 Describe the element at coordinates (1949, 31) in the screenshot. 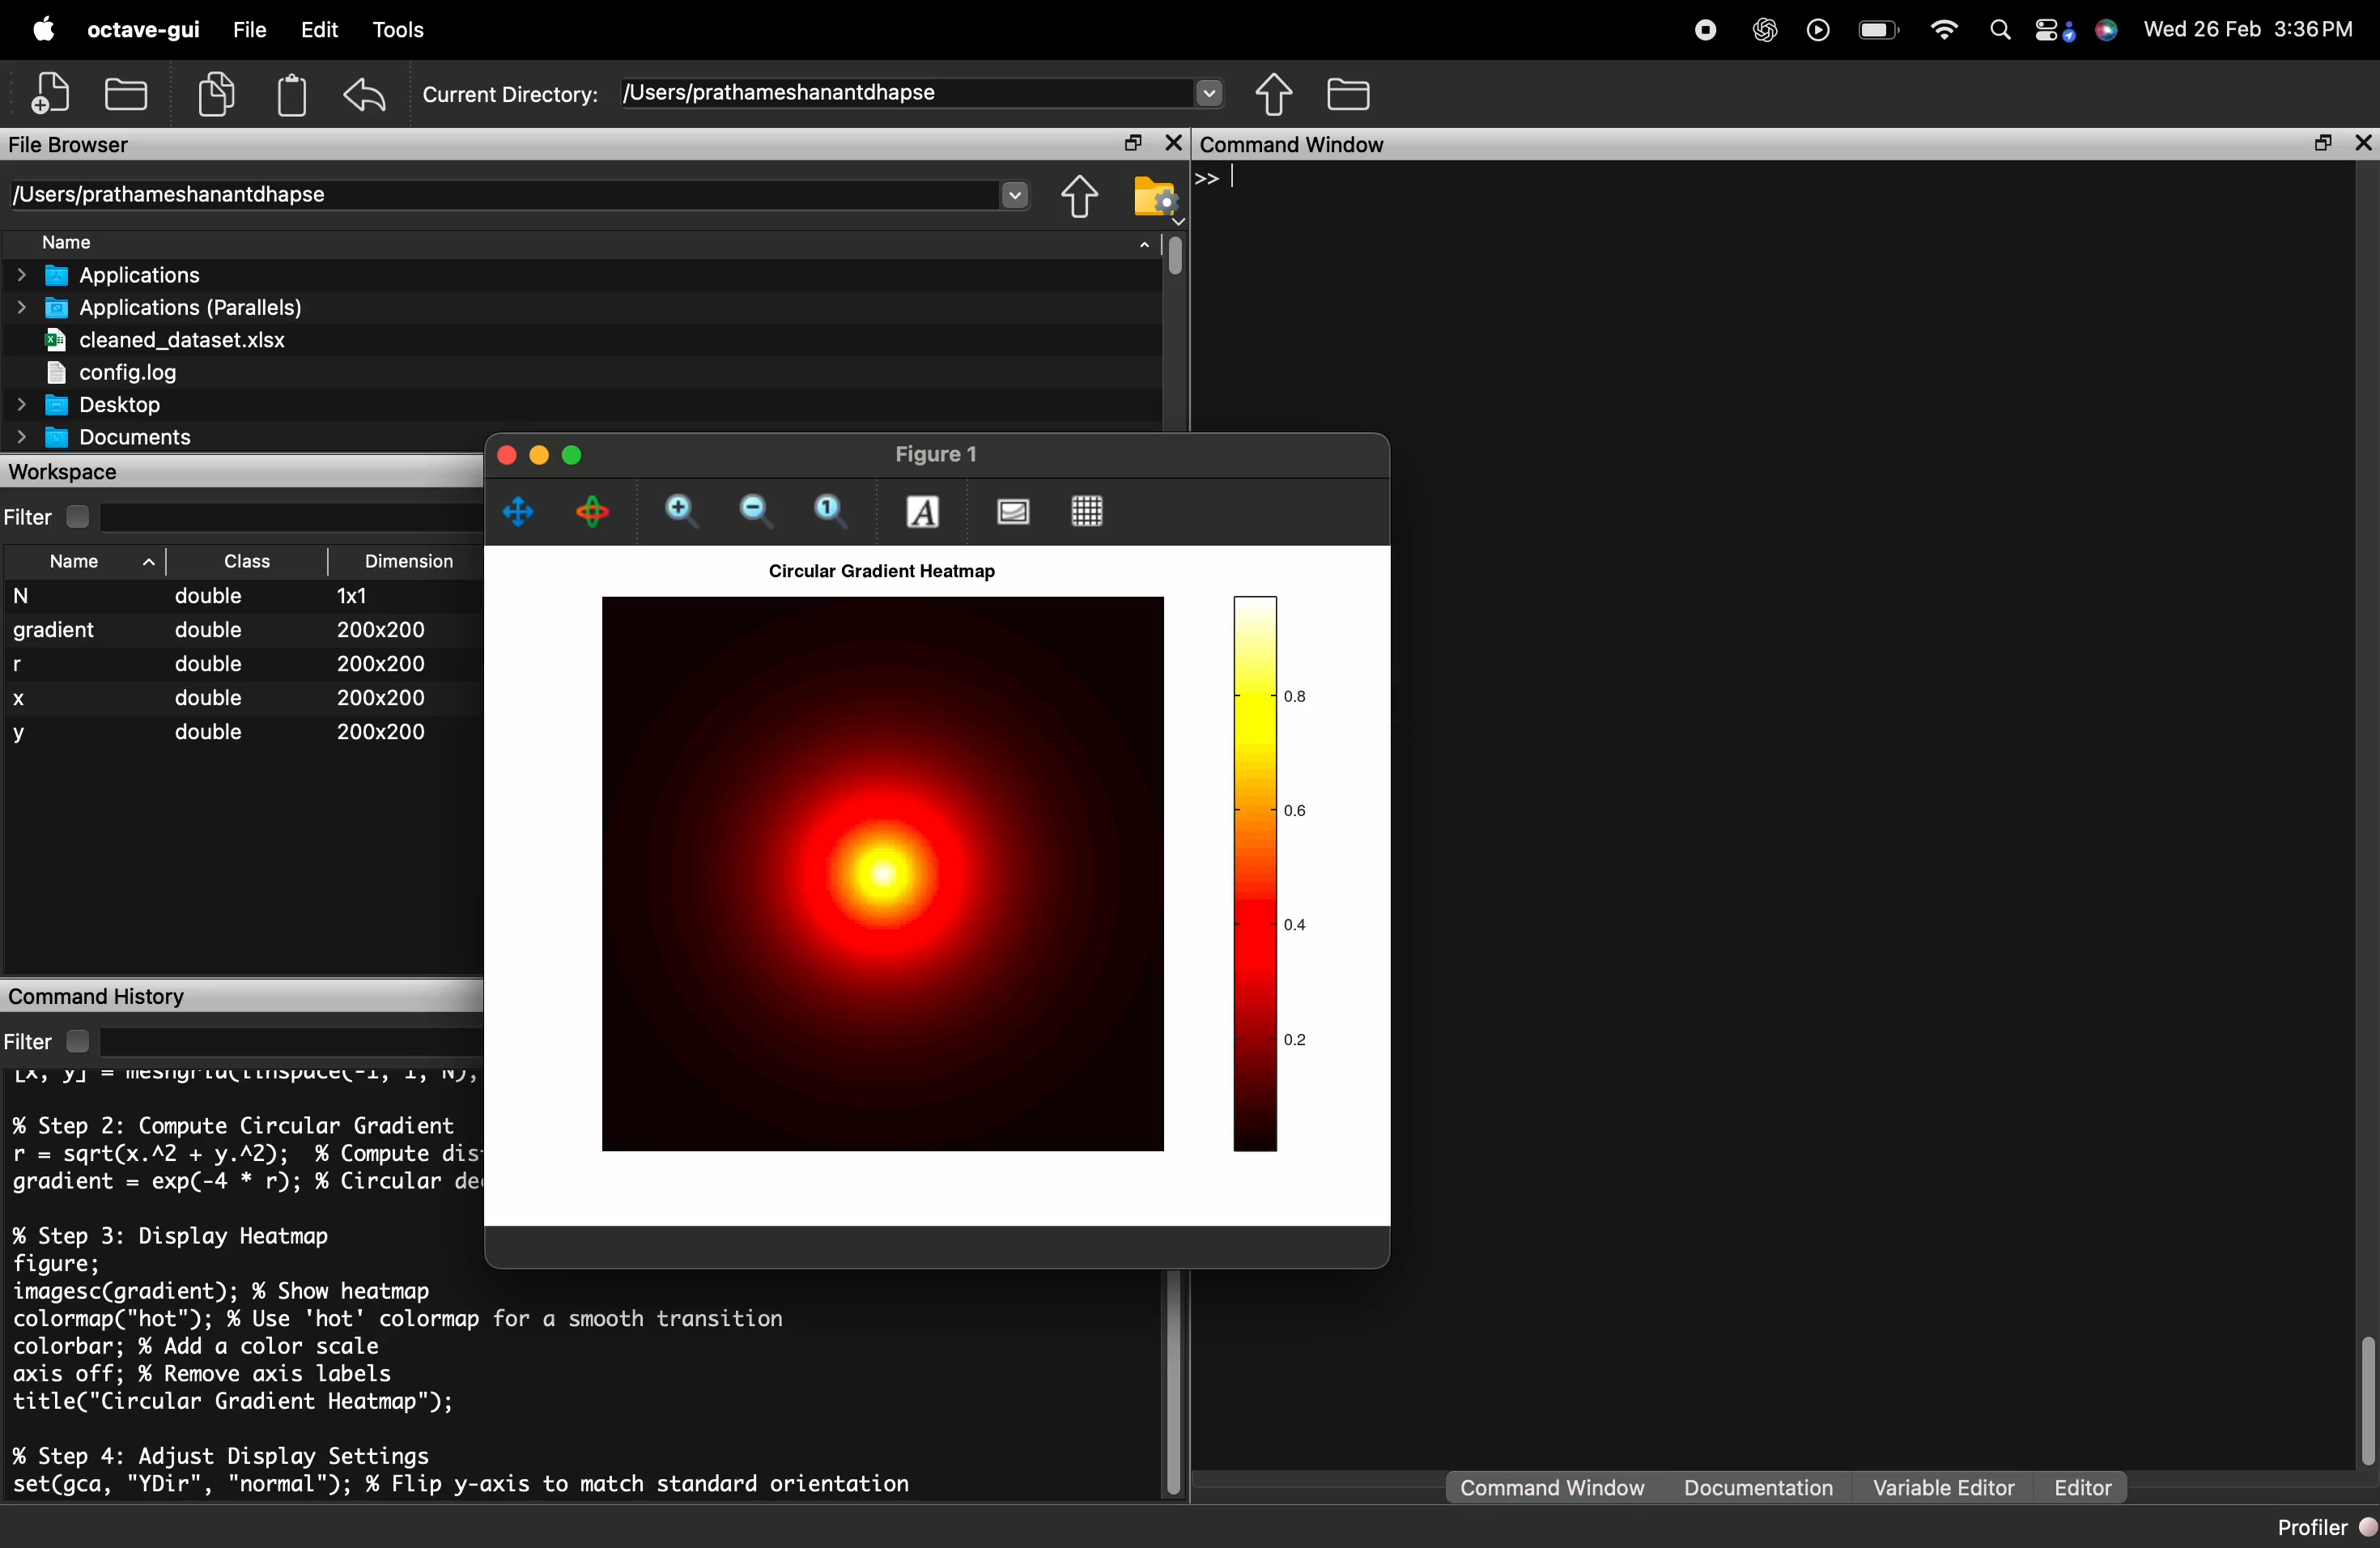

I see `wifi` at that location.